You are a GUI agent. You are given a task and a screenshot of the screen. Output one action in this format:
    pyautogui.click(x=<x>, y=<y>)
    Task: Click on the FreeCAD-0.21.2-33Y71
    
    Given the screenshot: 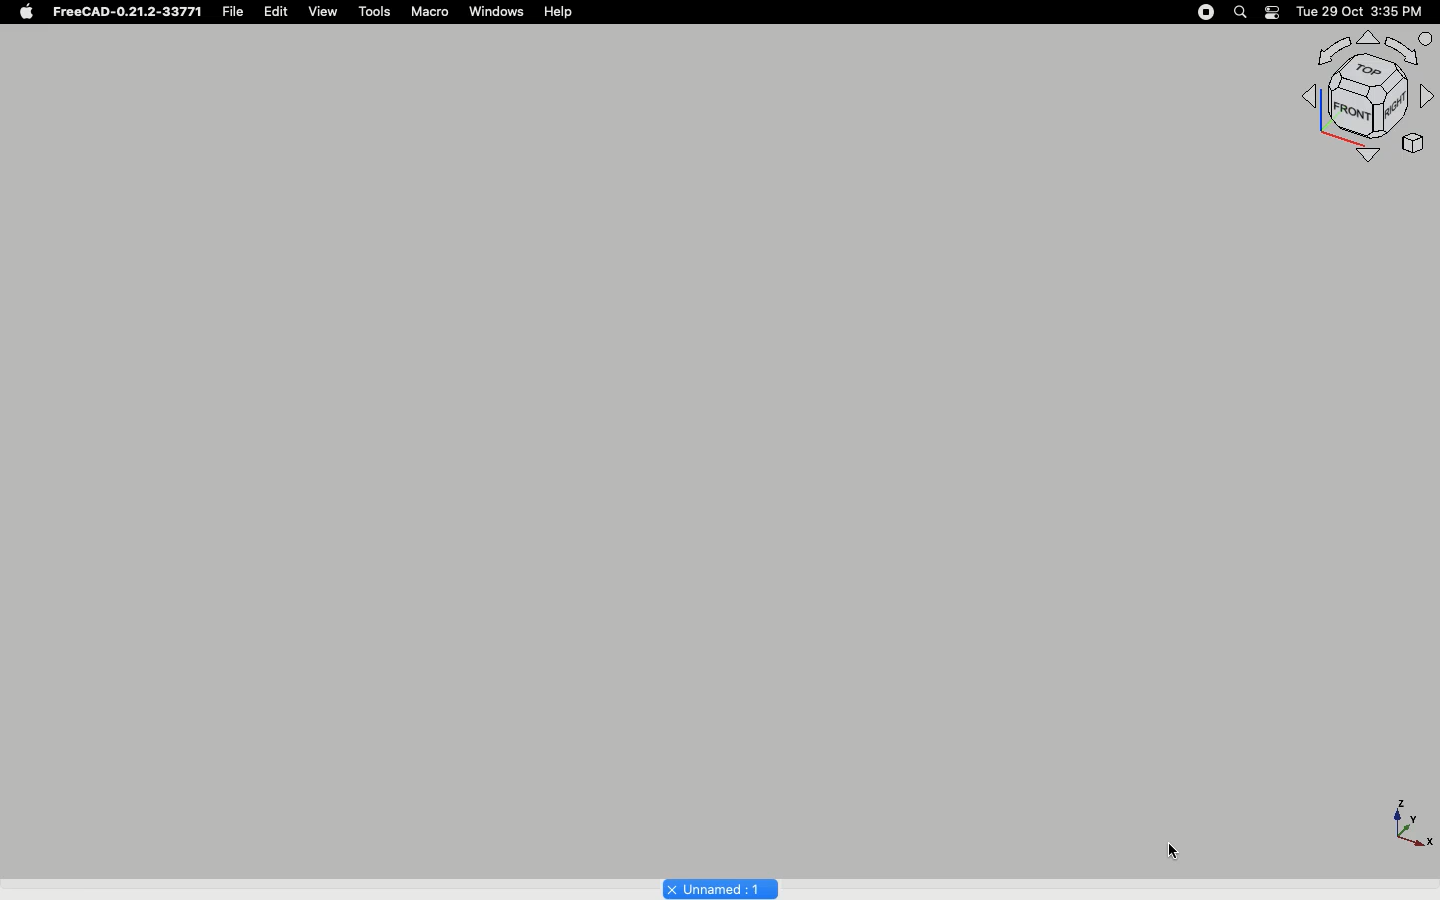 What is the action you would take?
    pyautogui.click(x=131, y=14)
    